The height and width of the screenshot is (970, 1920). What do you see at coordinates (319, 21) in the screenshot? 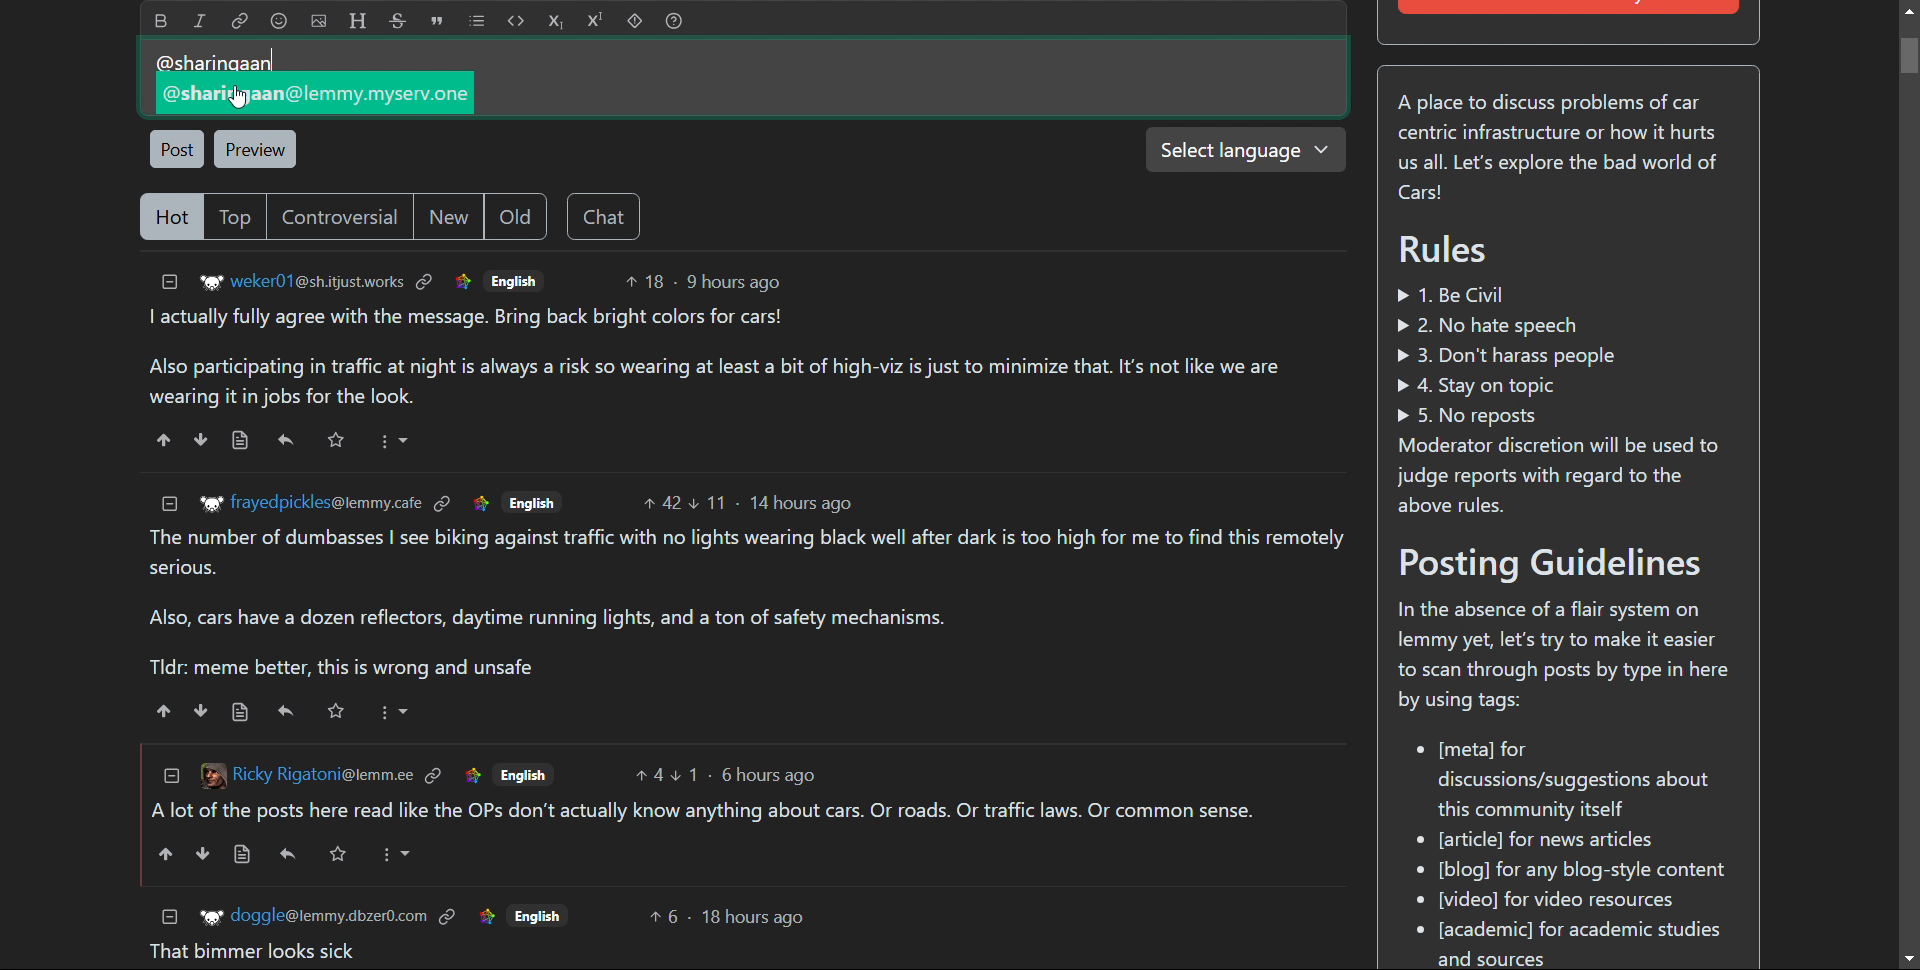
I see `add image` at bounding box center [319, 21].